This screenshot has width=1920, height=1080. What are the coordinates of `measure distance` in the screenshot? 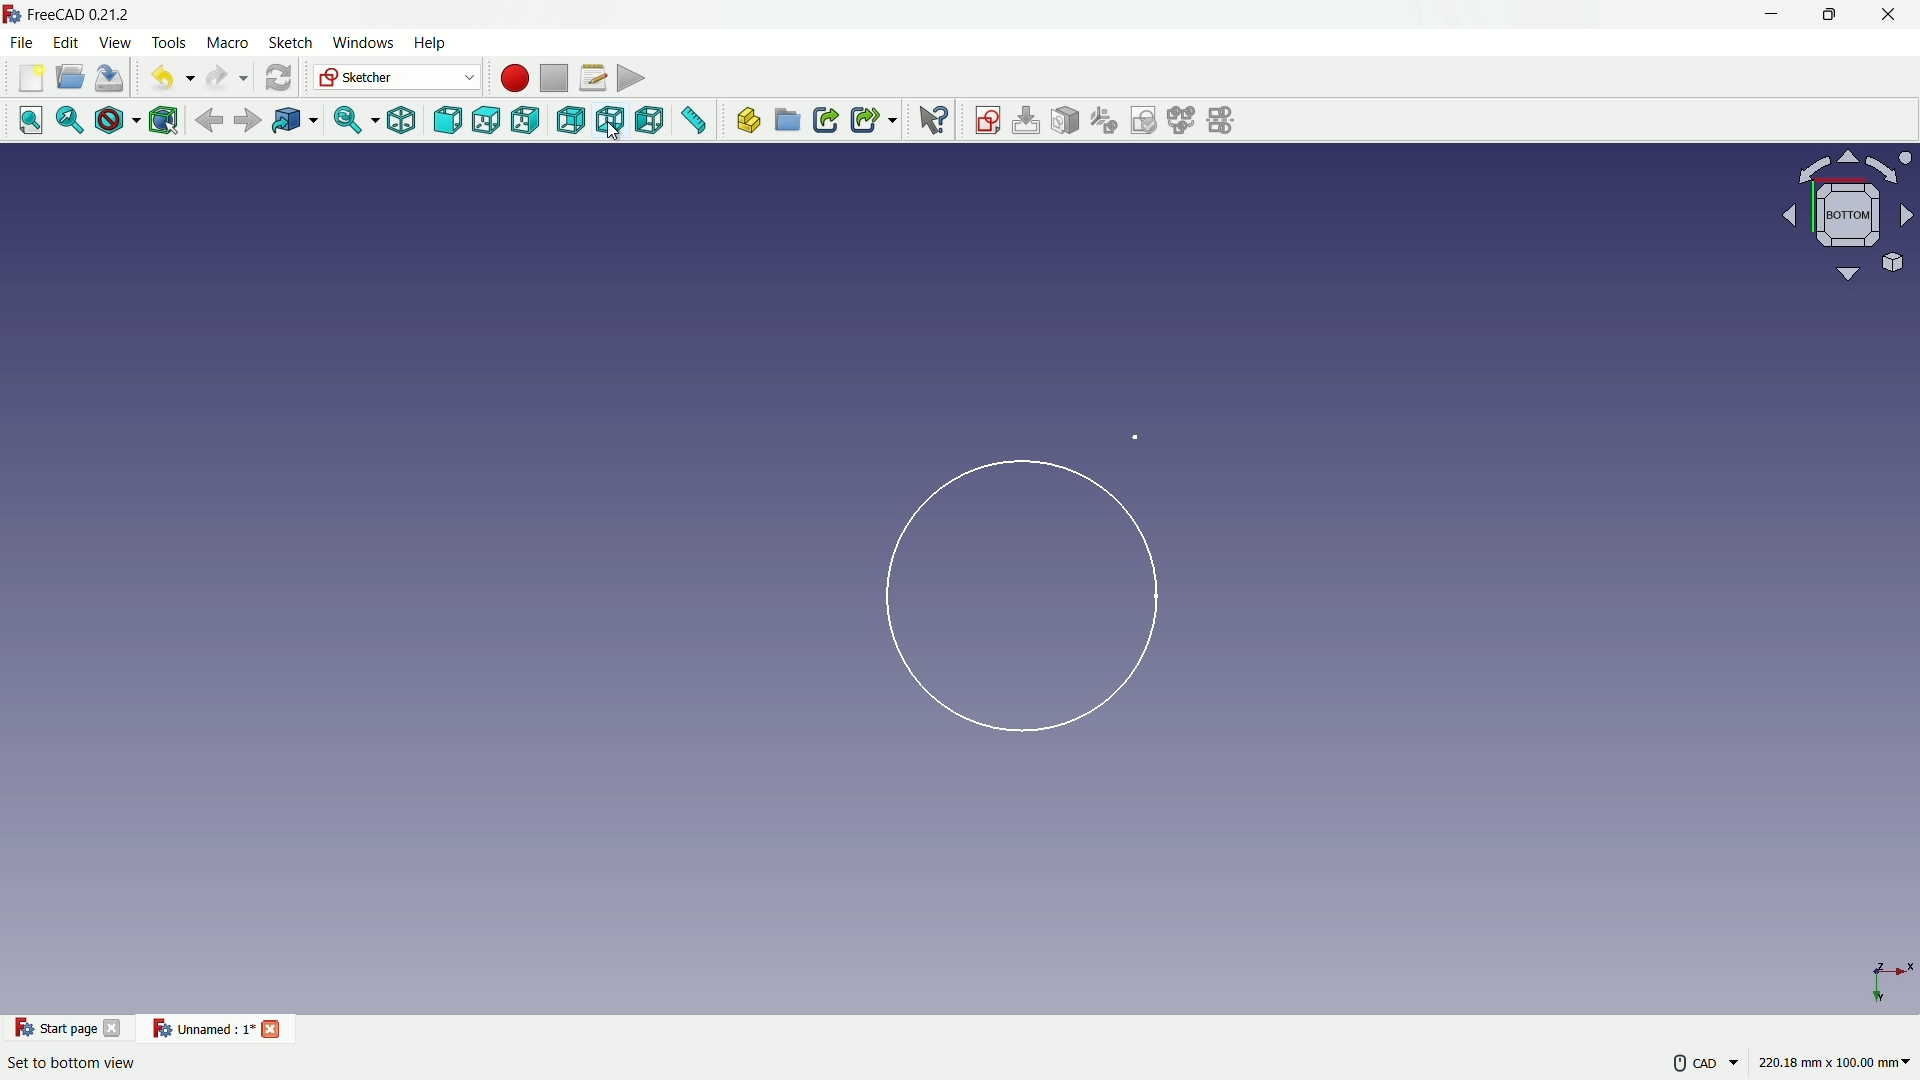 It's located at (697, 122).